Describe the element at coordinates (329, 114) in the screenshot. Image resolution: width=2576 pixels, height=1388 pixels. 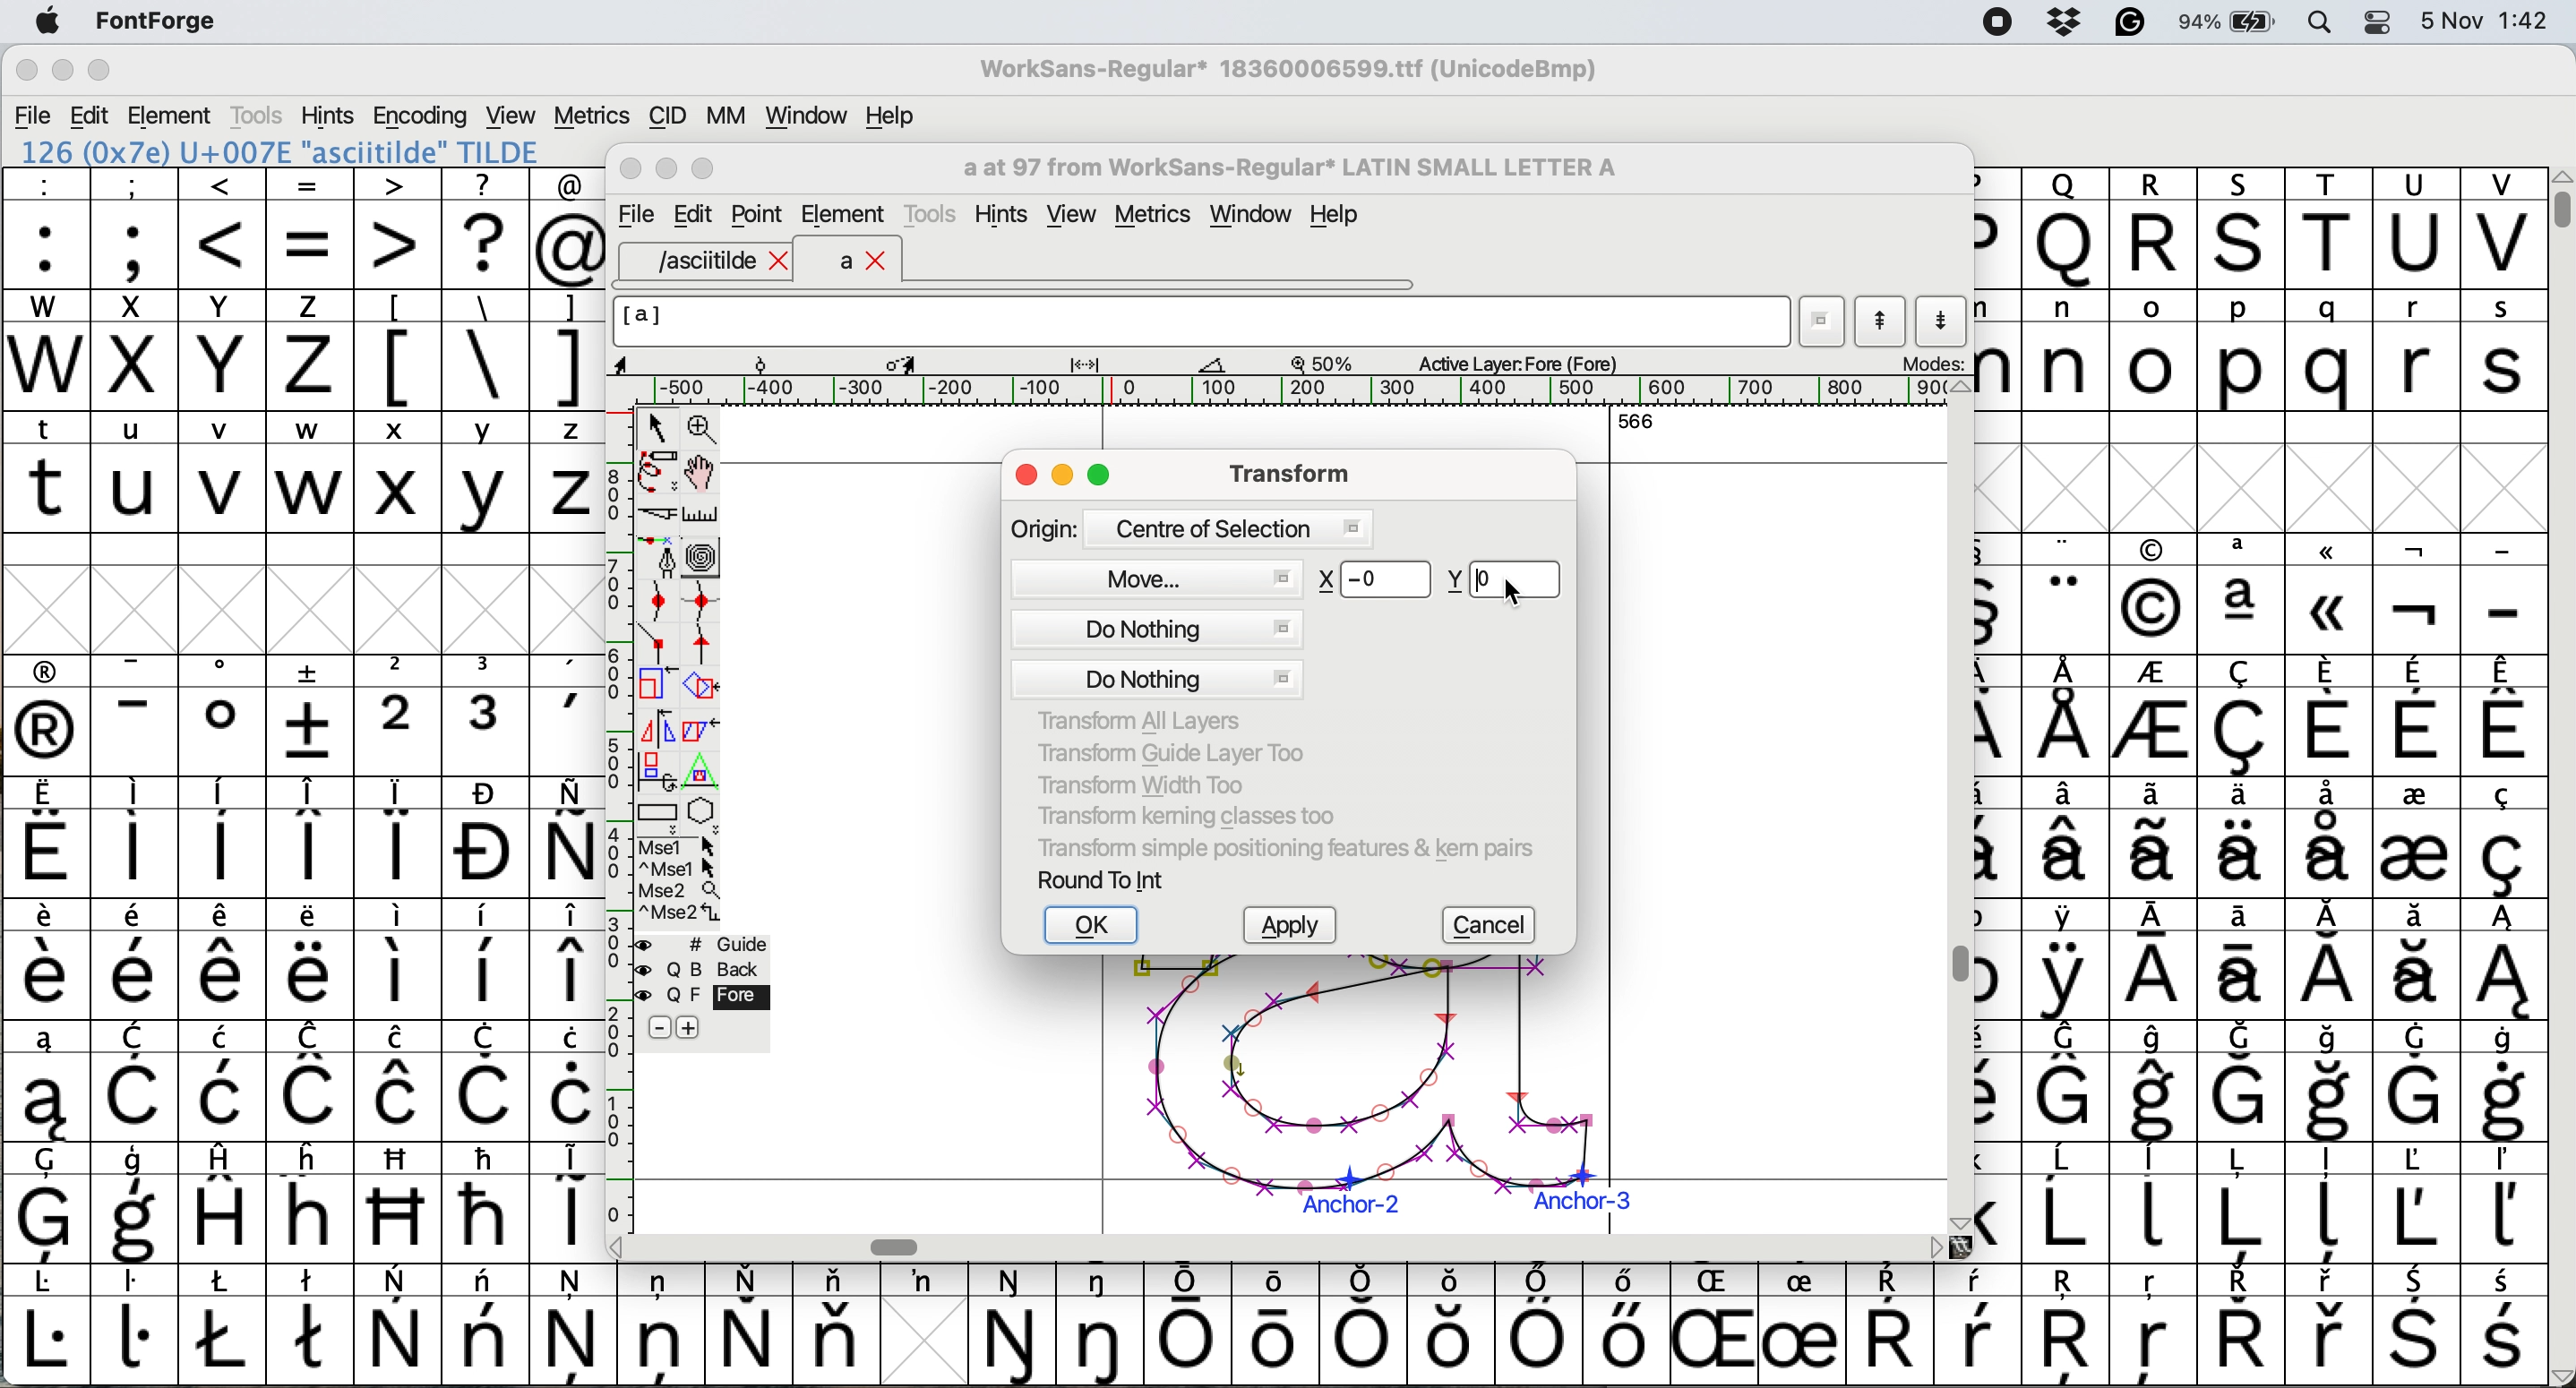
I see `hints` at that location.